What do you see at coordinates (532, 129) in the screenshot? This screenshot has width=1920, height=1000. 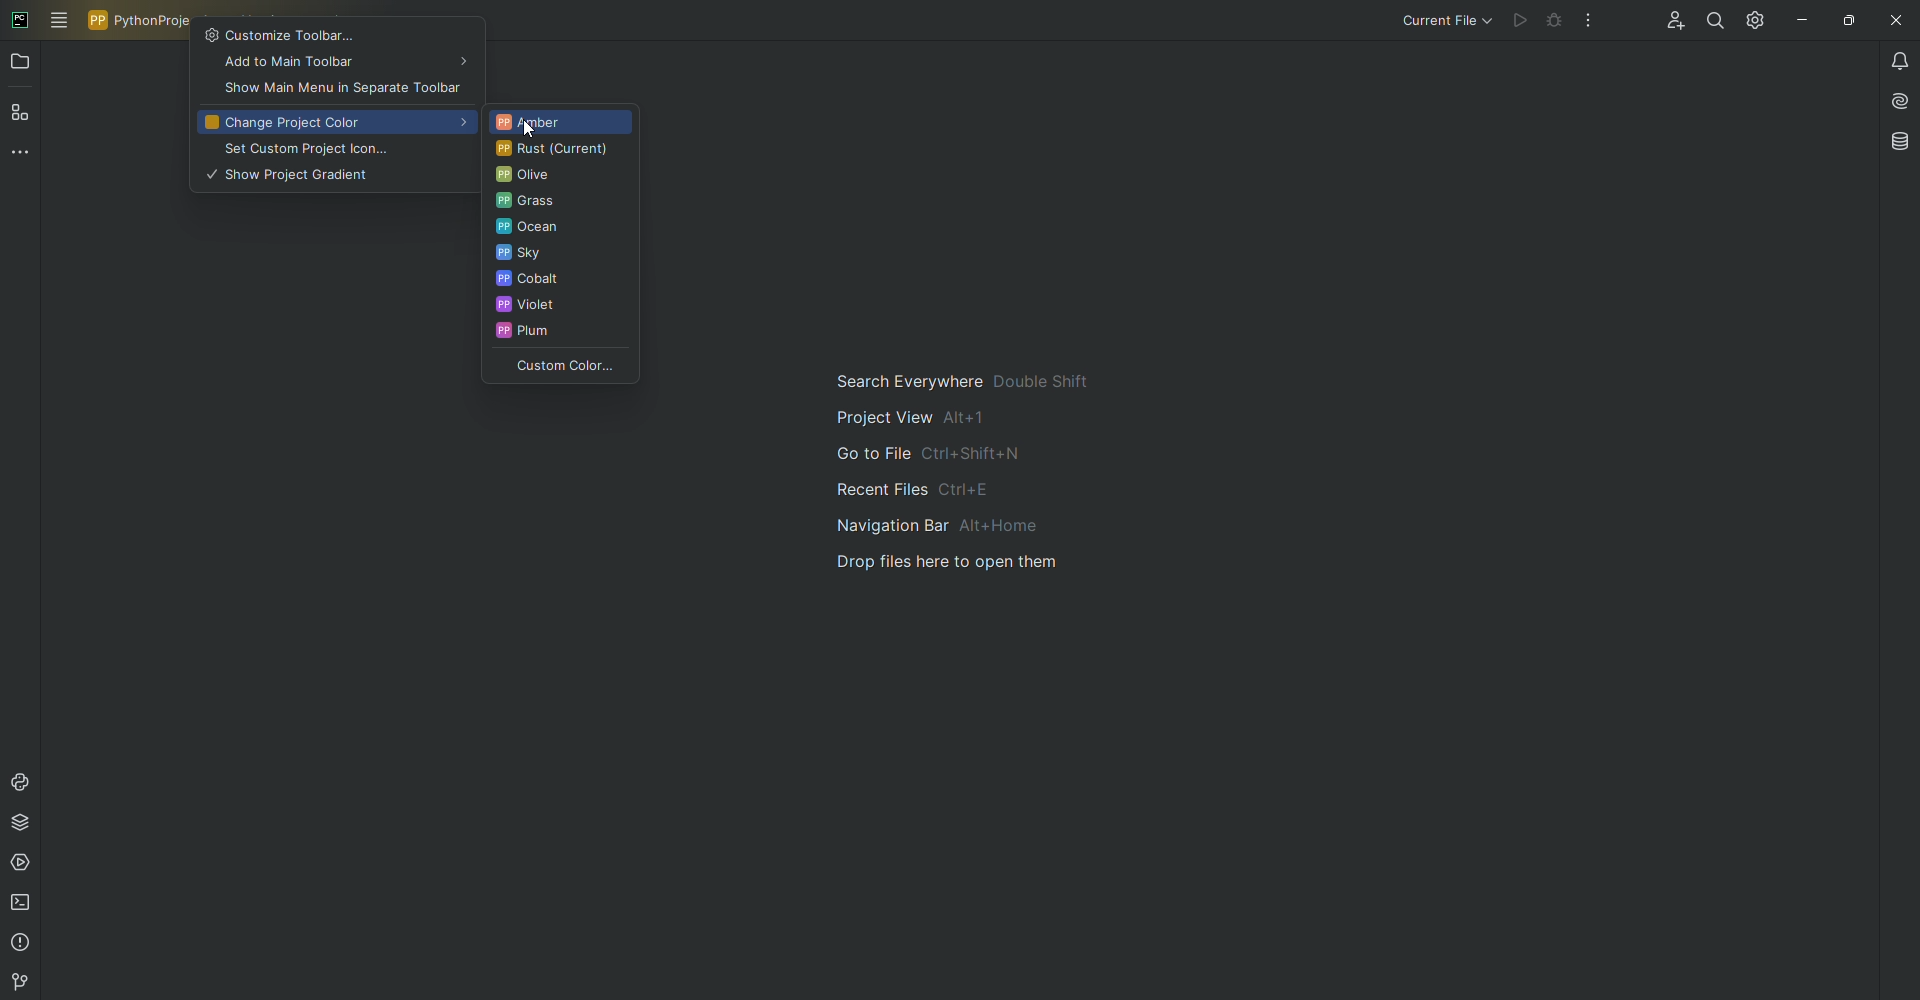 I see `Cursor` at bounding box center [532, 129].